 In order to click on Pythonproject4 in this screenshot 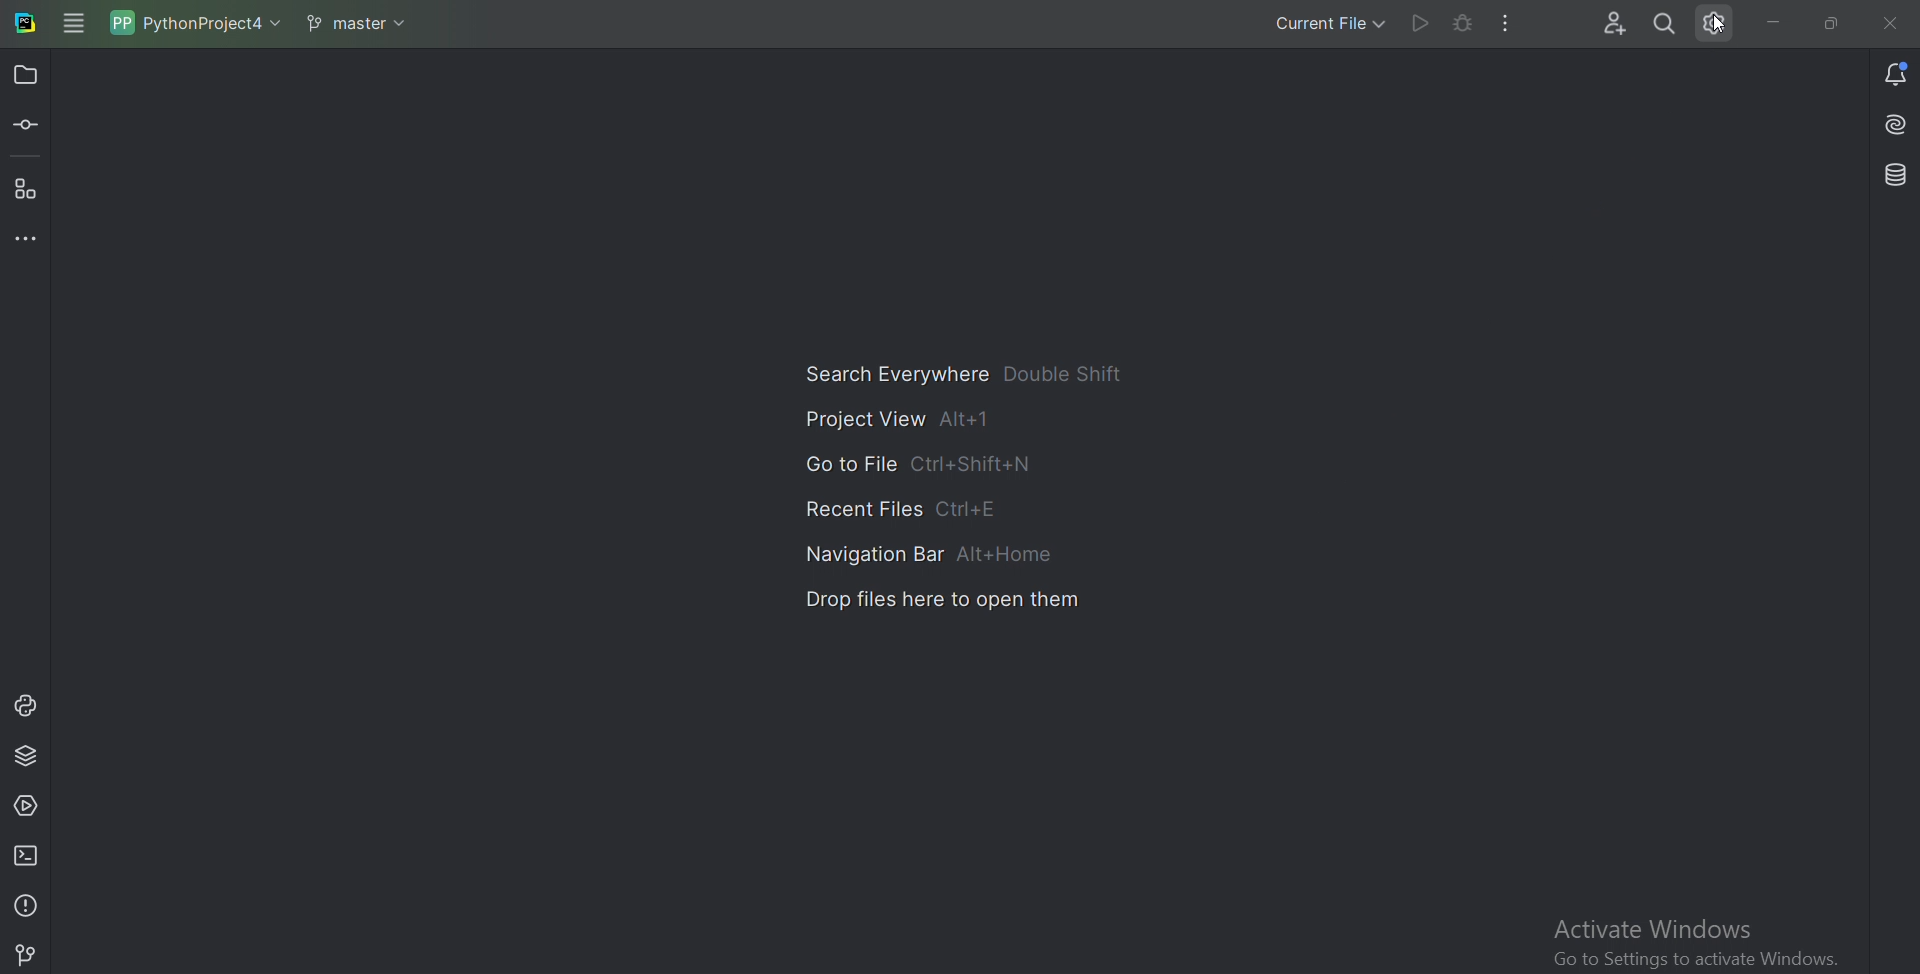, I will do `click(194, 22)`.